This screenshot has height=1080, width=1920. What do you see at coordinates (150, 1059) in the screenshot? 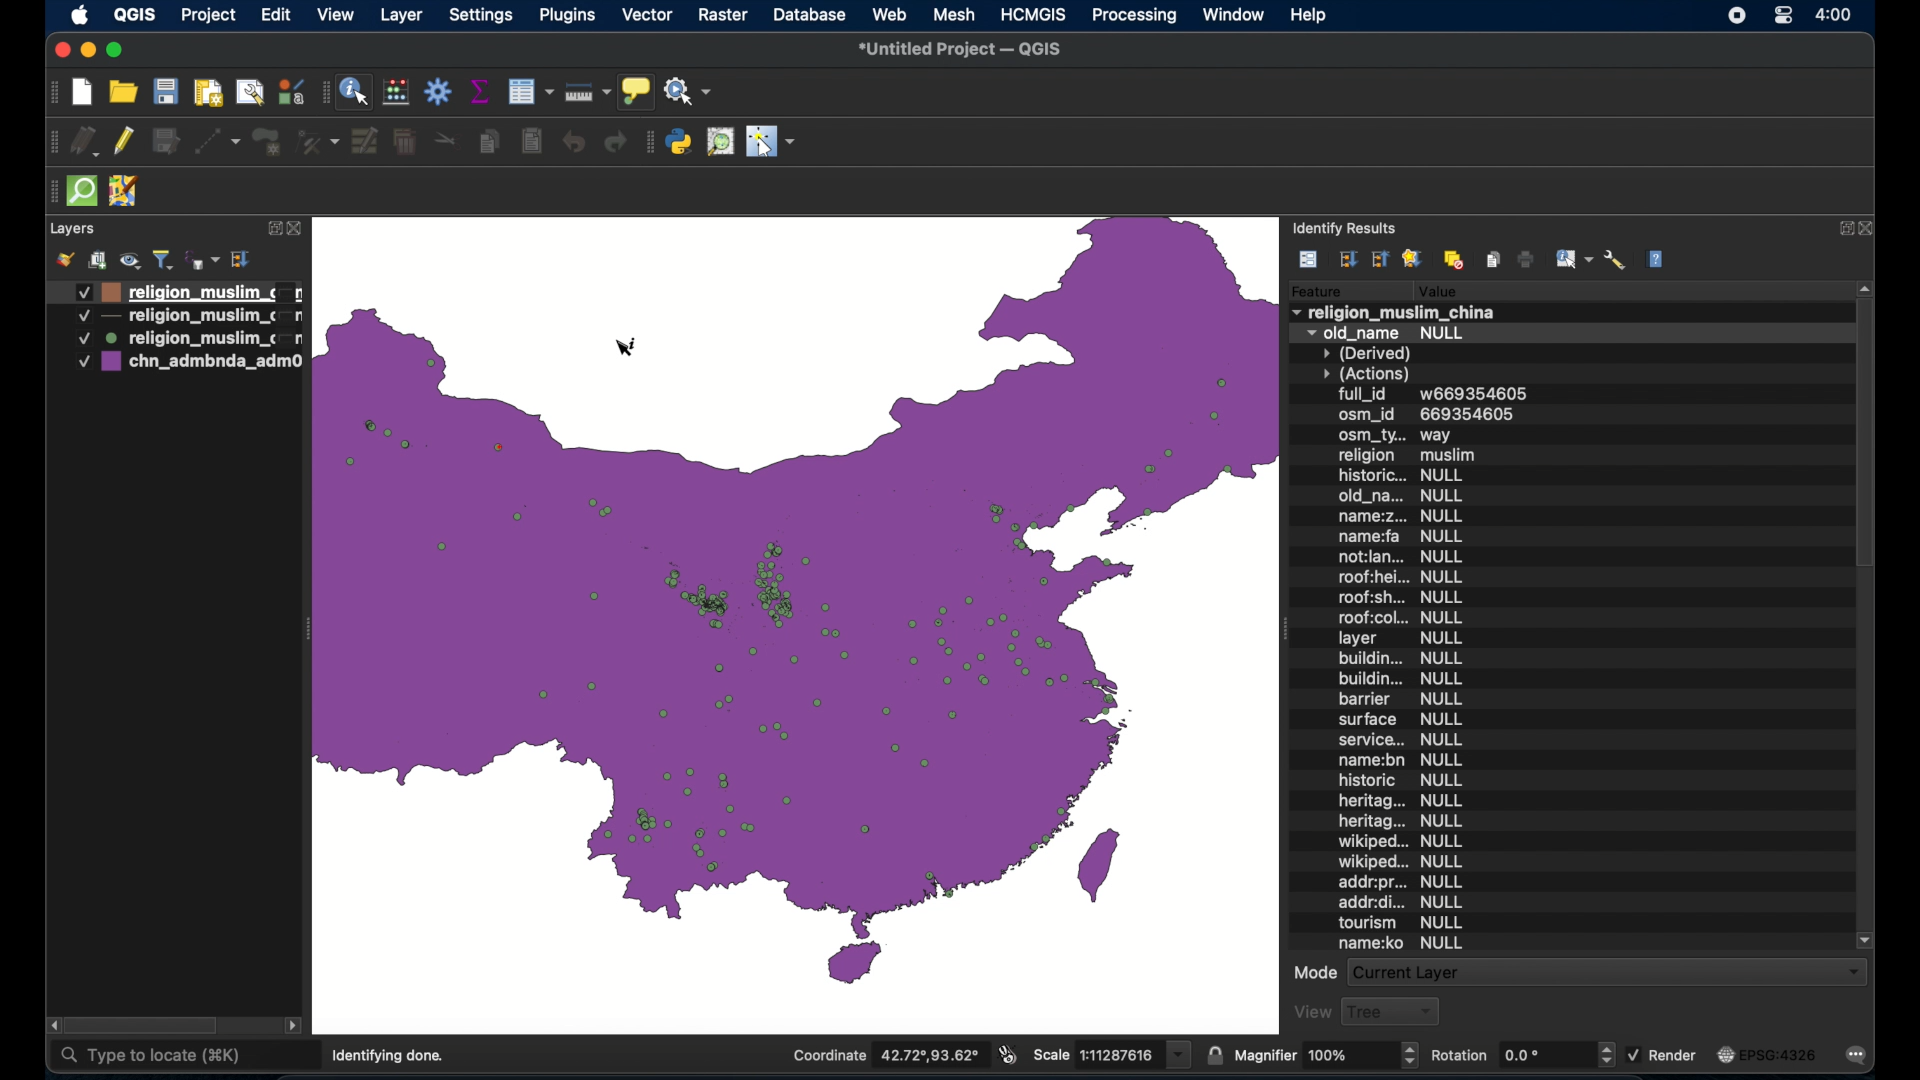
I see `type to locate` at bounding box center [150, 1059].